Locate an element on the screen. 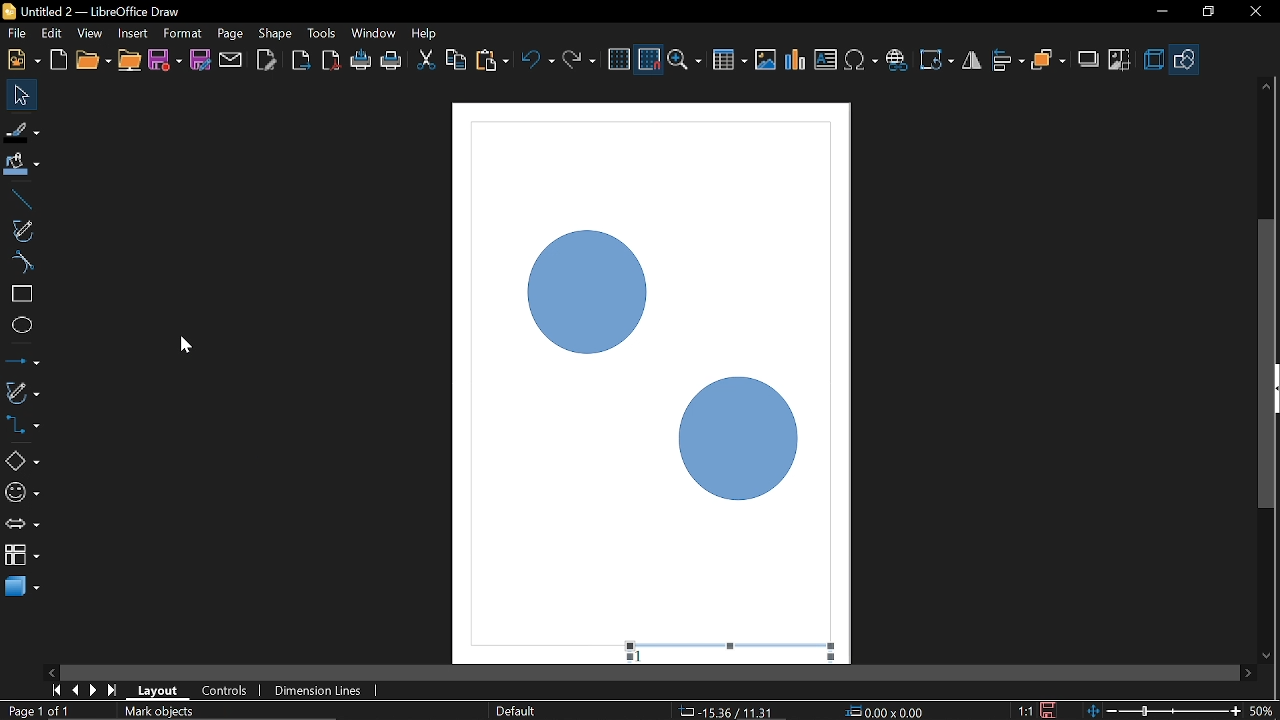 The width and height of the screenshot is (1280, 720). Text is located at coordinates (826, 60).